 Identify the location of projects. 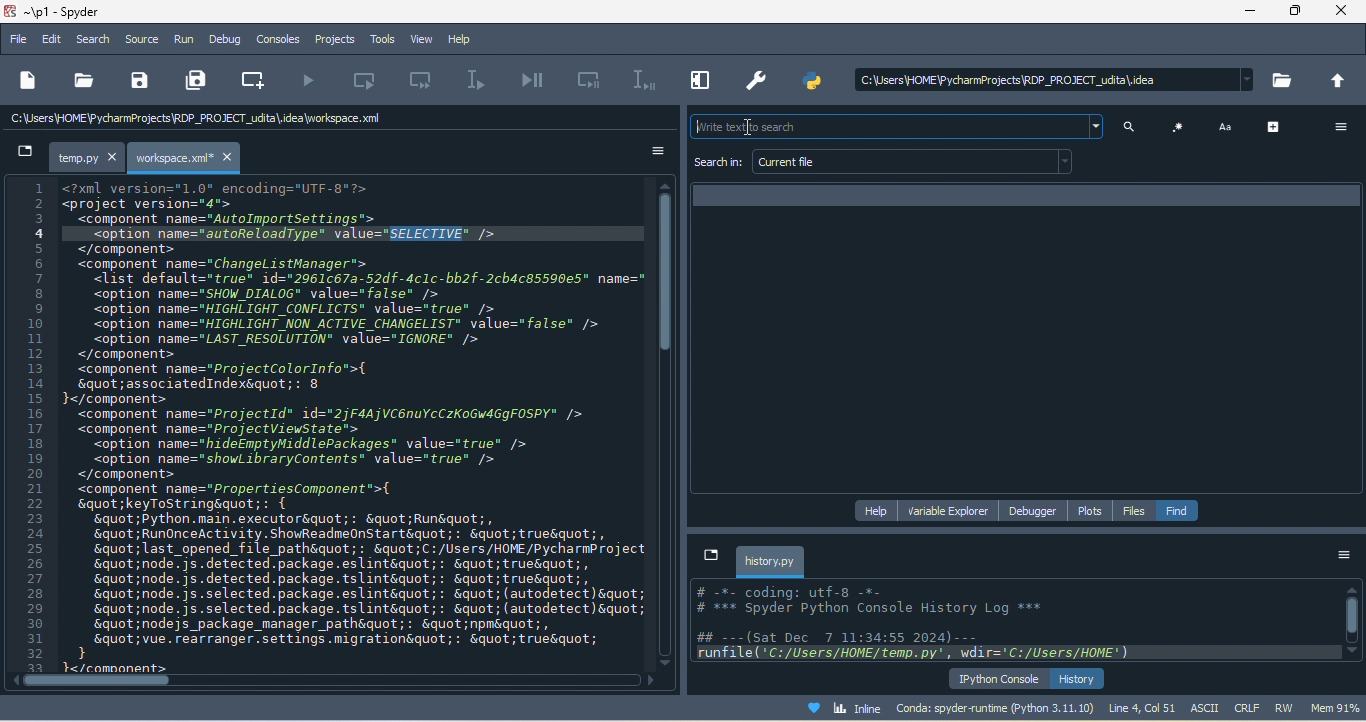
(331, 39).